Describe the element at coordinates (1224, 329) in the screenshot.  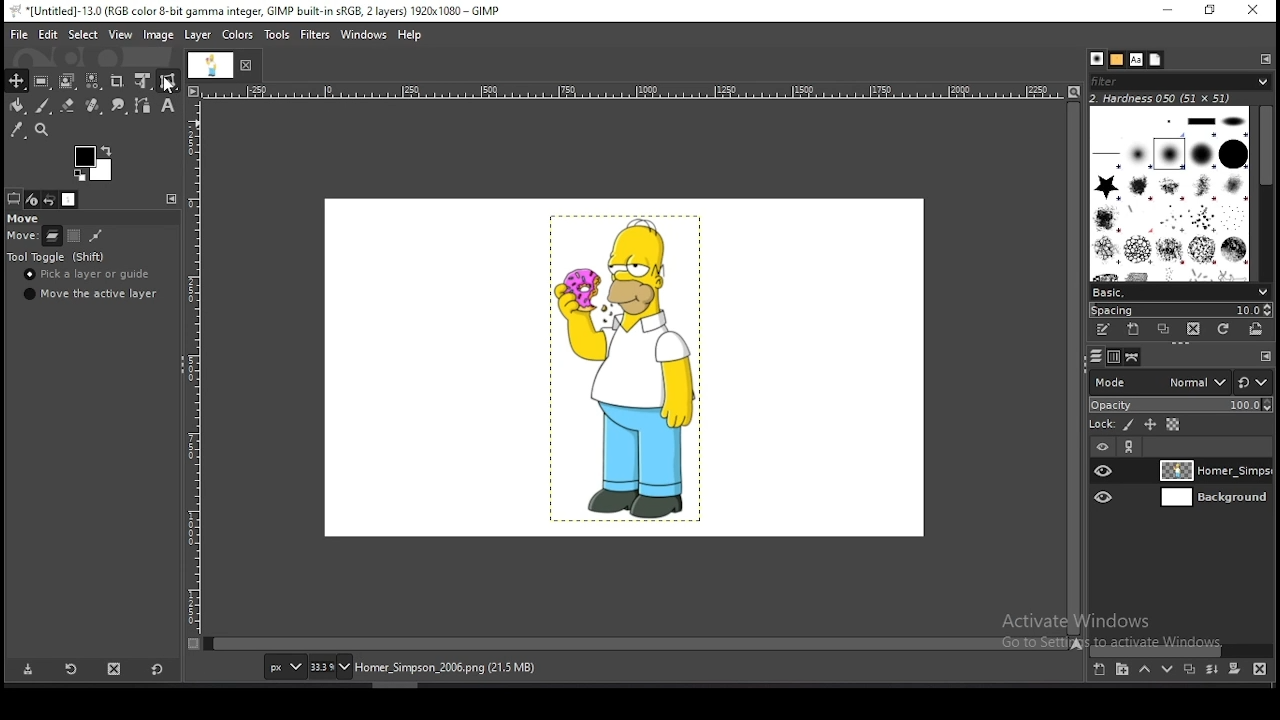
I see `refresh brushes` at that location.